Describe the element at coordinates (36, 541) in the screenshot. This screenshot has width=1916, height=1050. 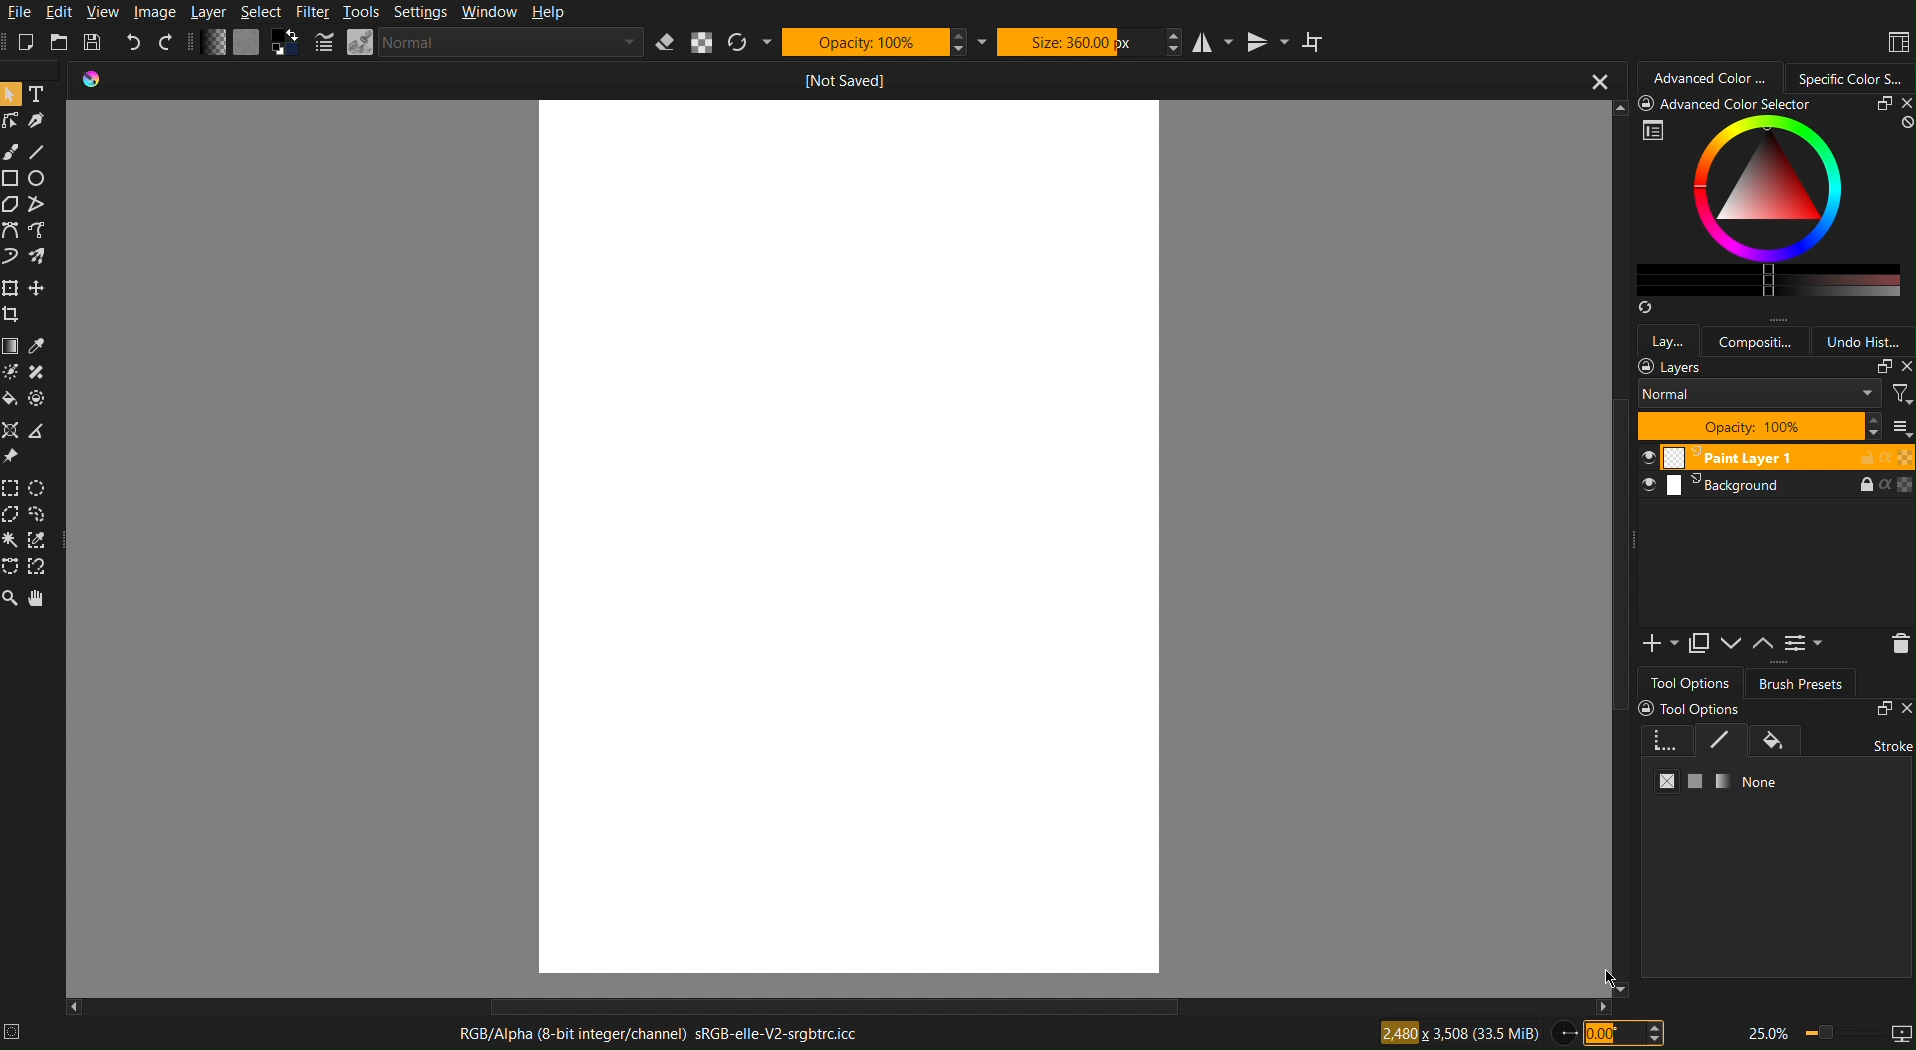
I see `Similar Color Selection Tool` at that location.